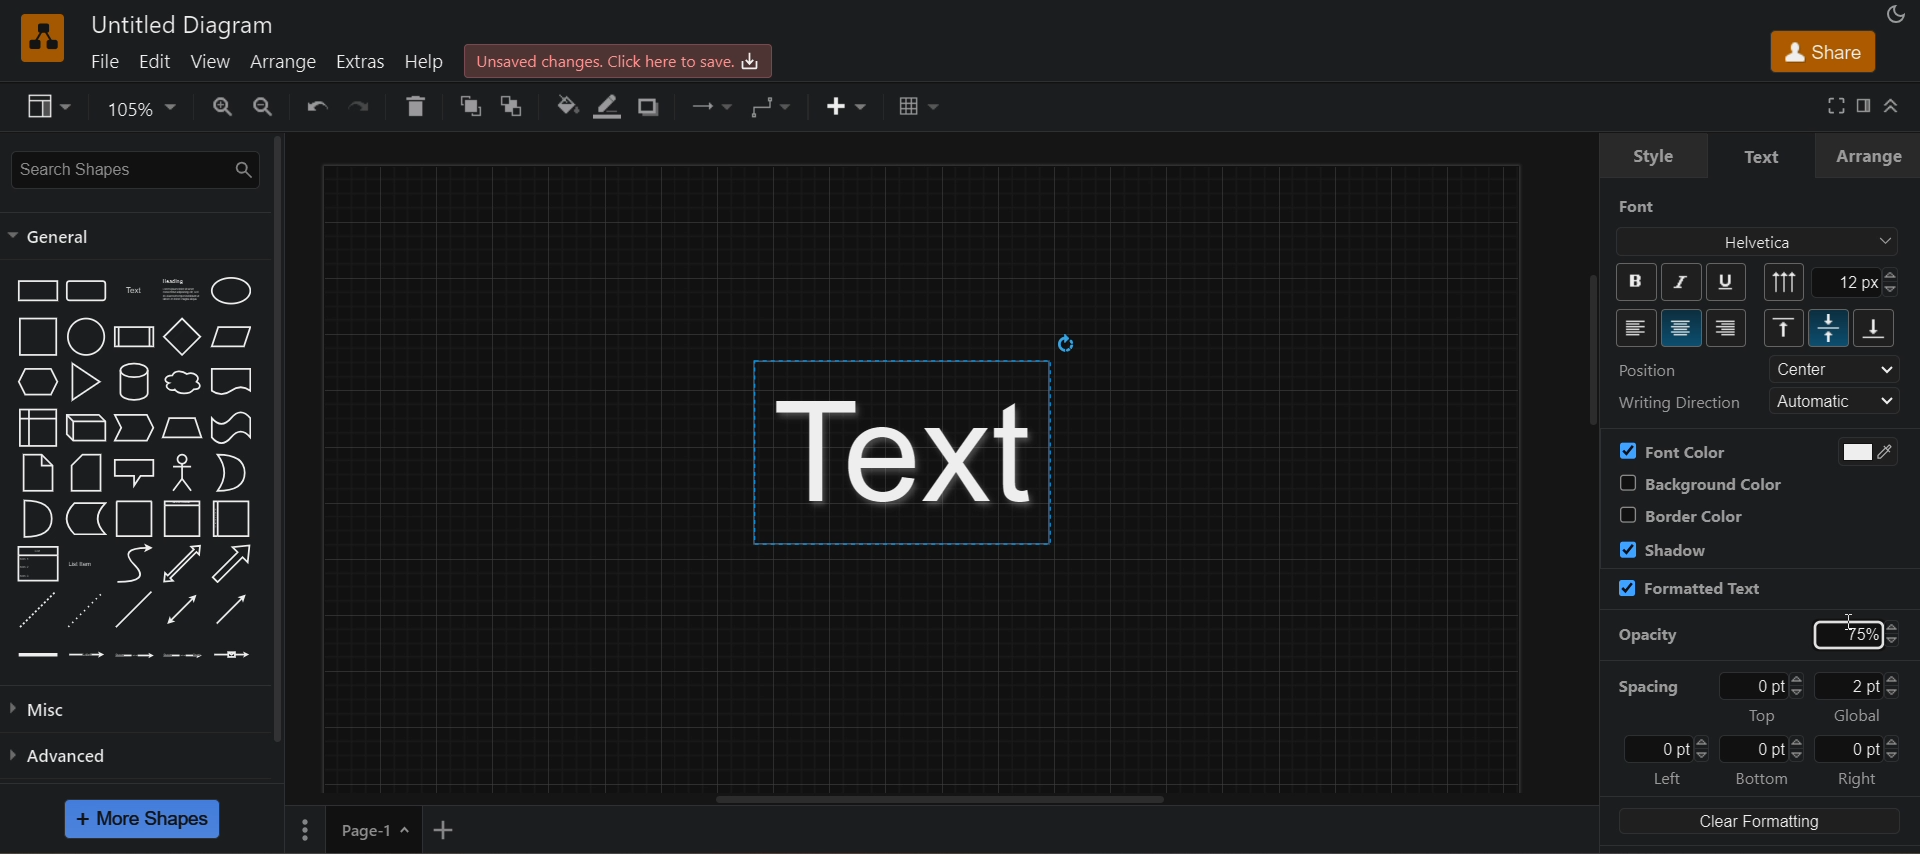 The image size is (1920, 854). What do you see at coordinates (1785, 282) in the screenshot?
I see `vertical` at bounding box center [1785, 282].